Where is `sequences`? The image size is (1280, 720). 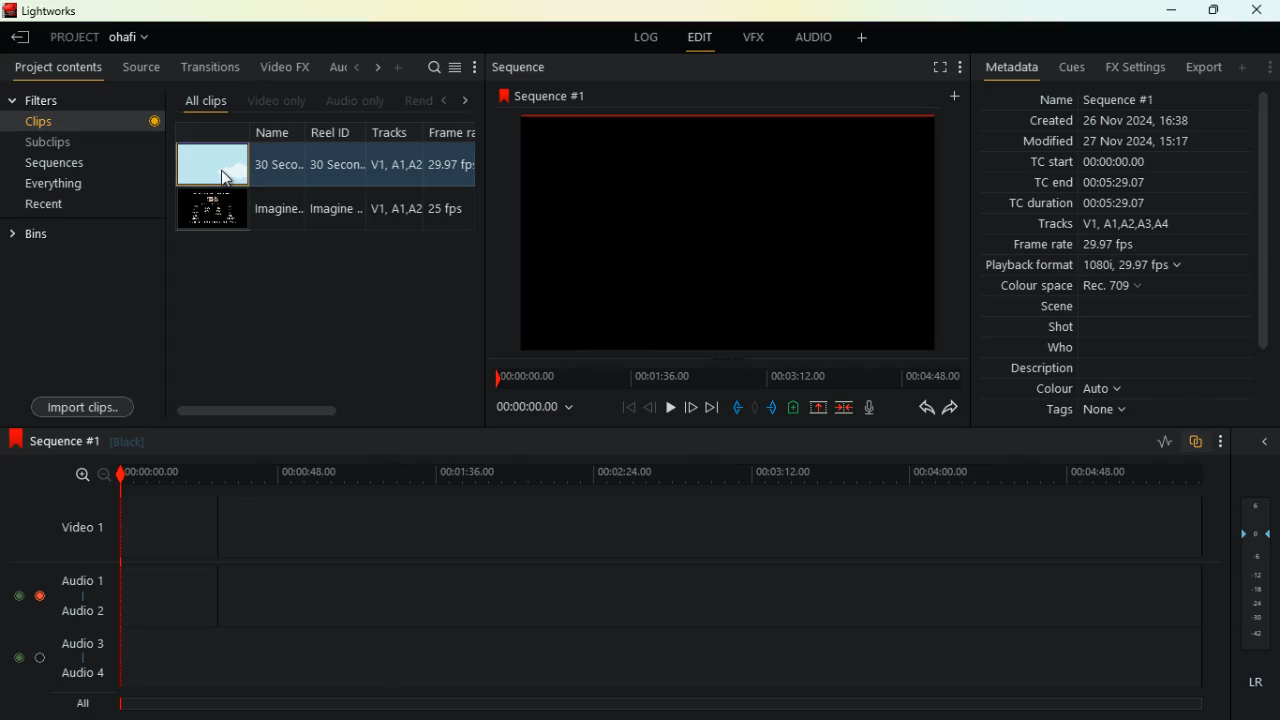
sequences is located at coordinates (63, 164).